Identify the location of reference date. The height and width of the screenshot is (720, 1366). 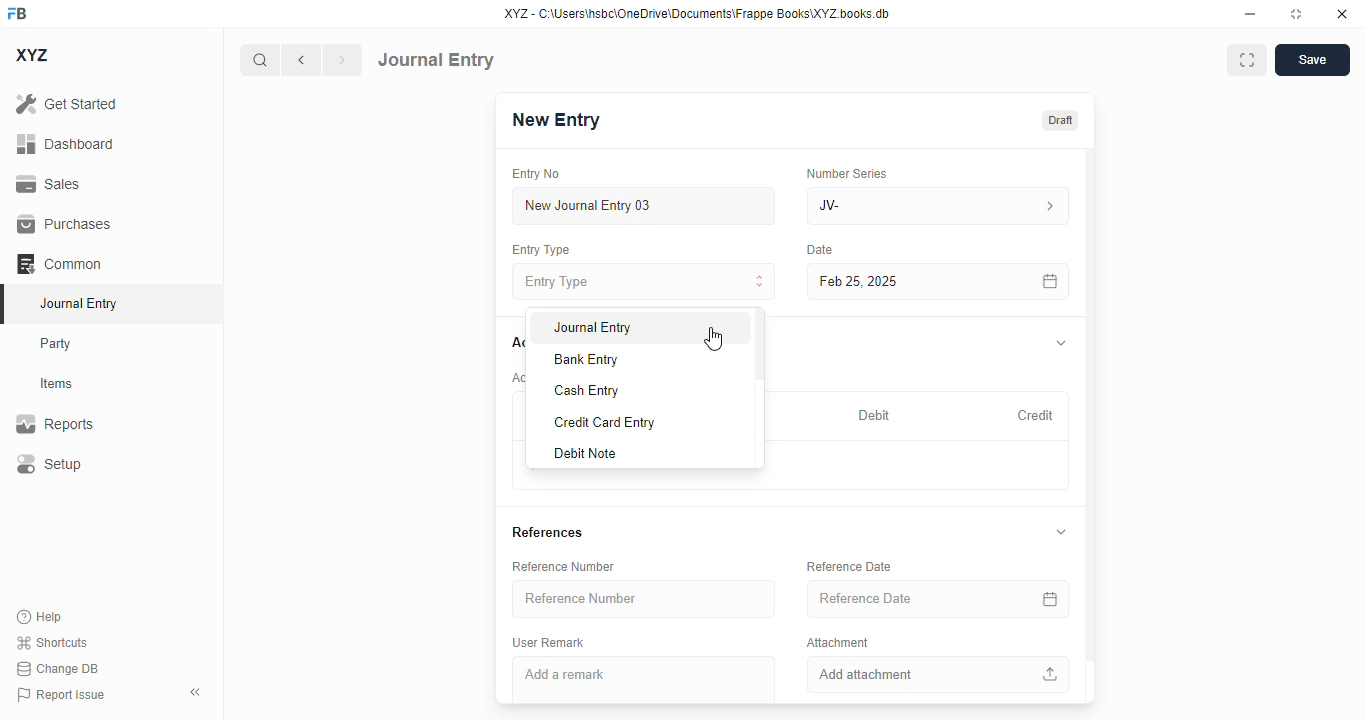
(900, 598).